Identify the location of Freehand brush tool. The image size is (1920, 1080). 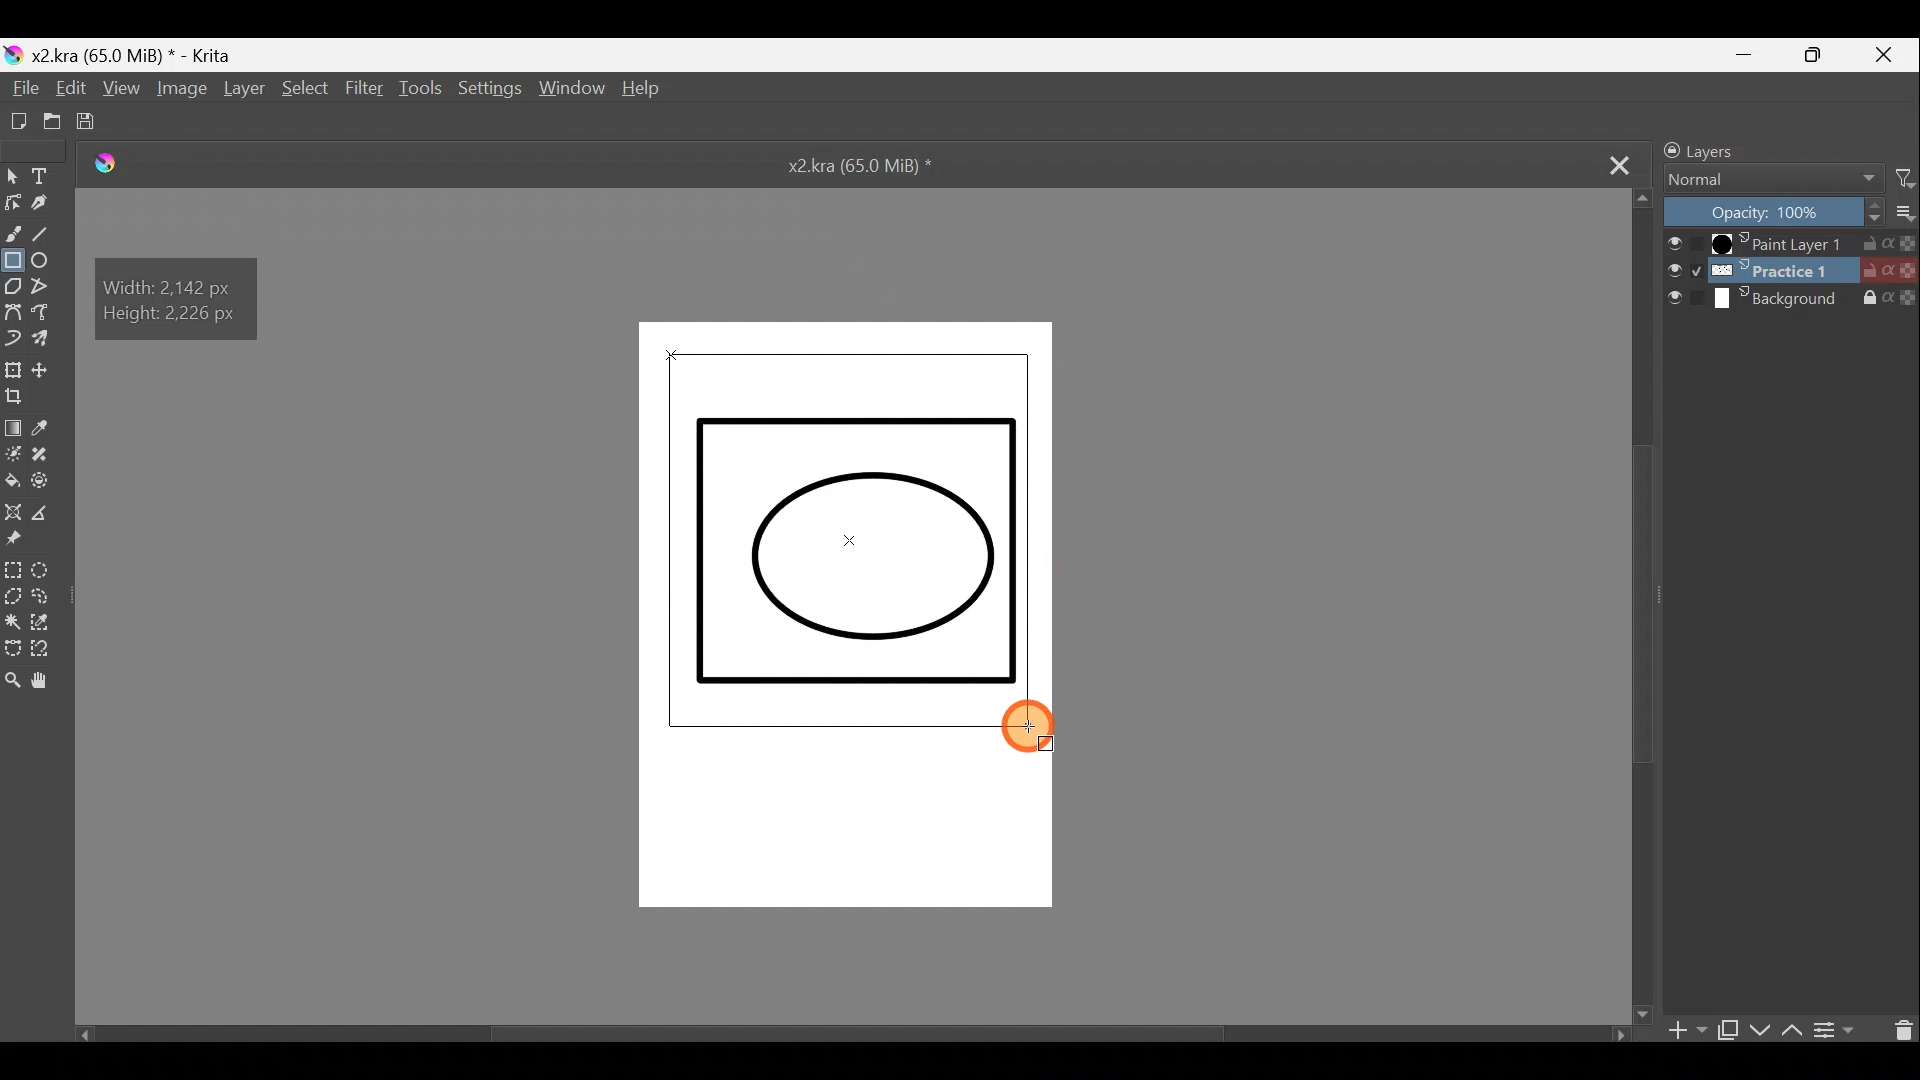
(12, 235).